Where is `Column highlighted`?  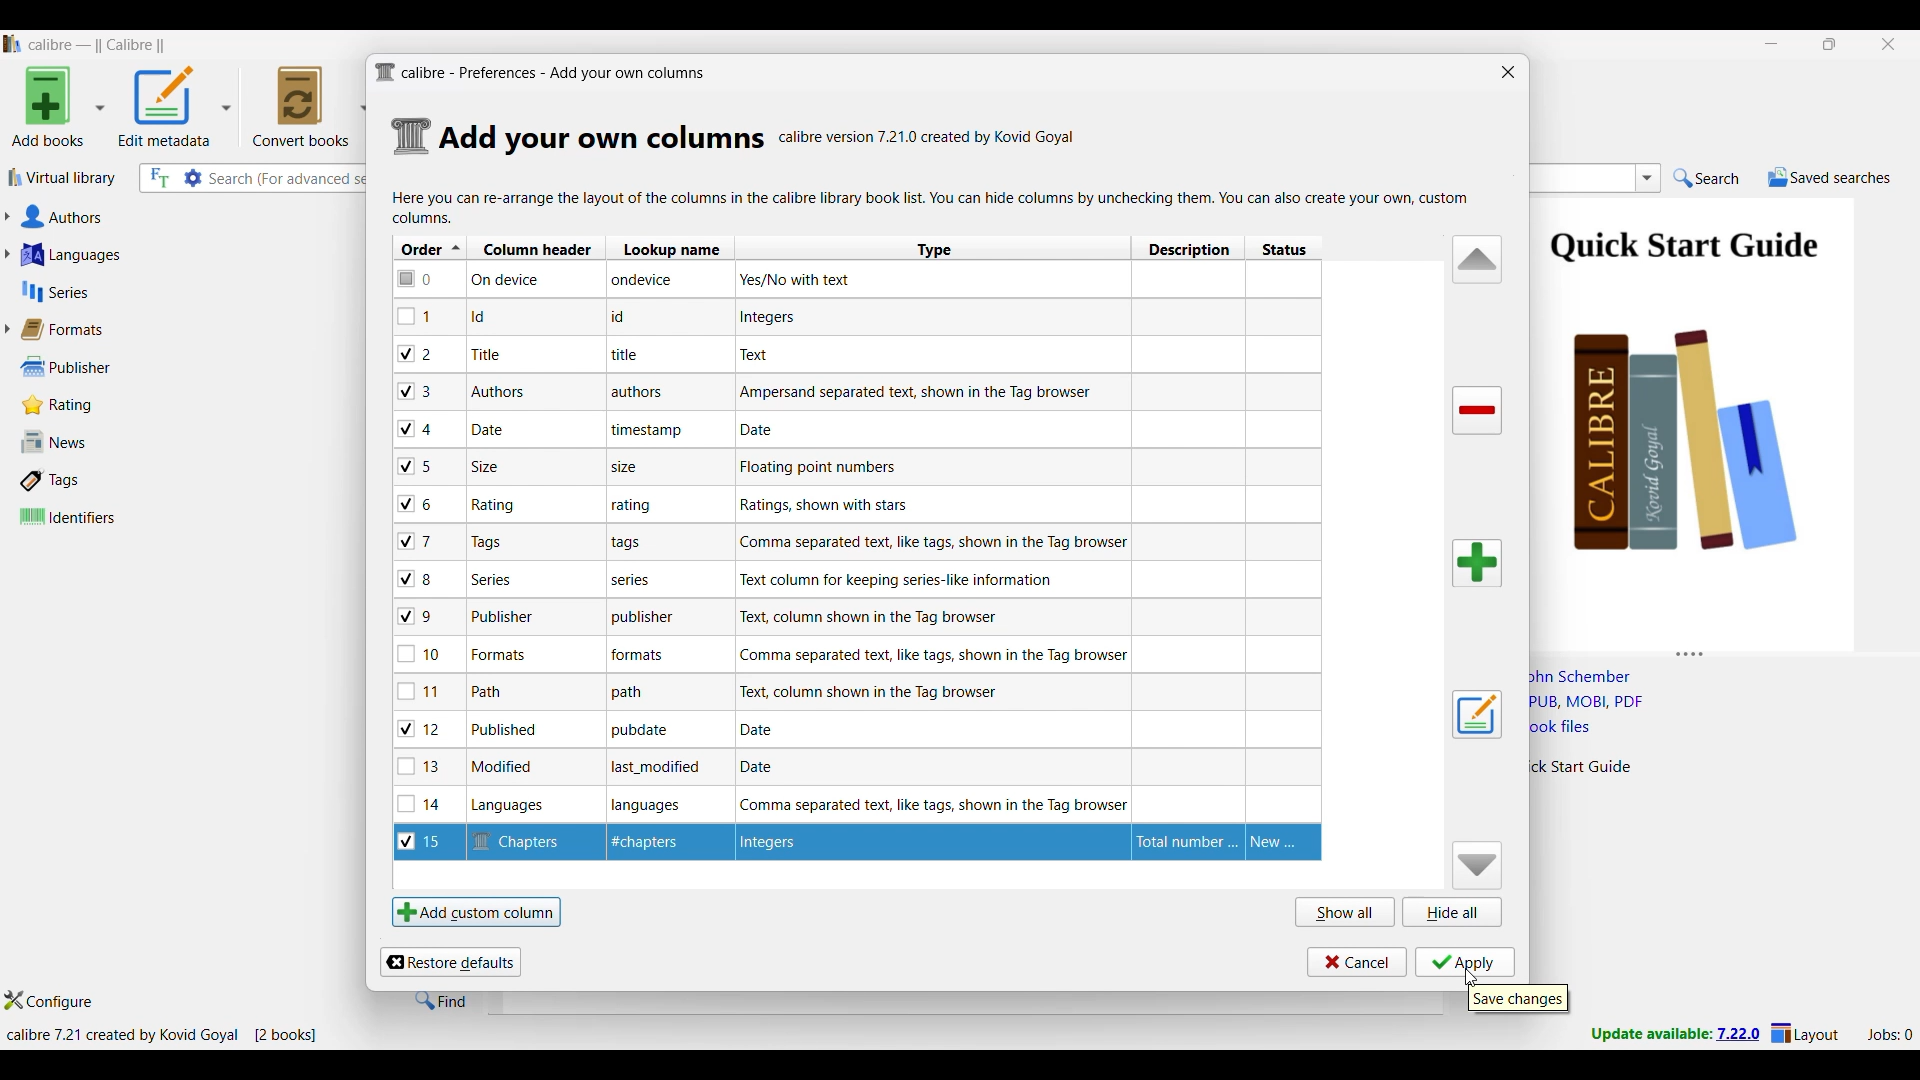
Column highlighted is located at coordinates (1230, 534).